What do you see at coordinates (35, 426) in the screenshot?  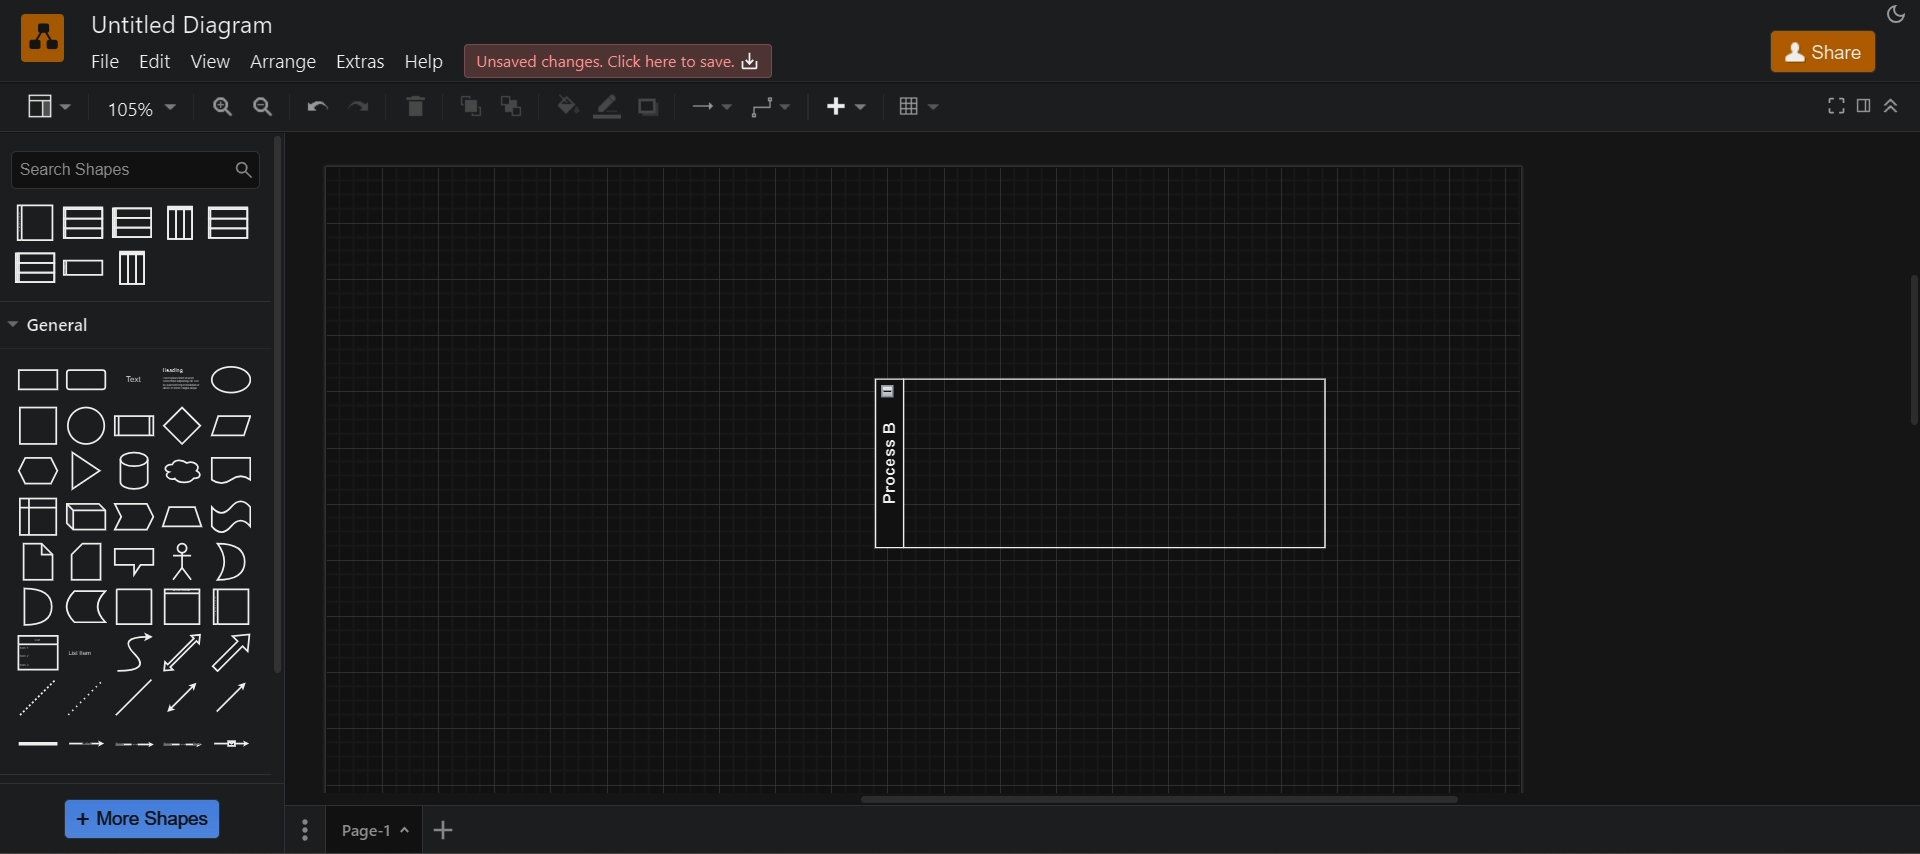 I see `square` at bounding box center [35, 426].